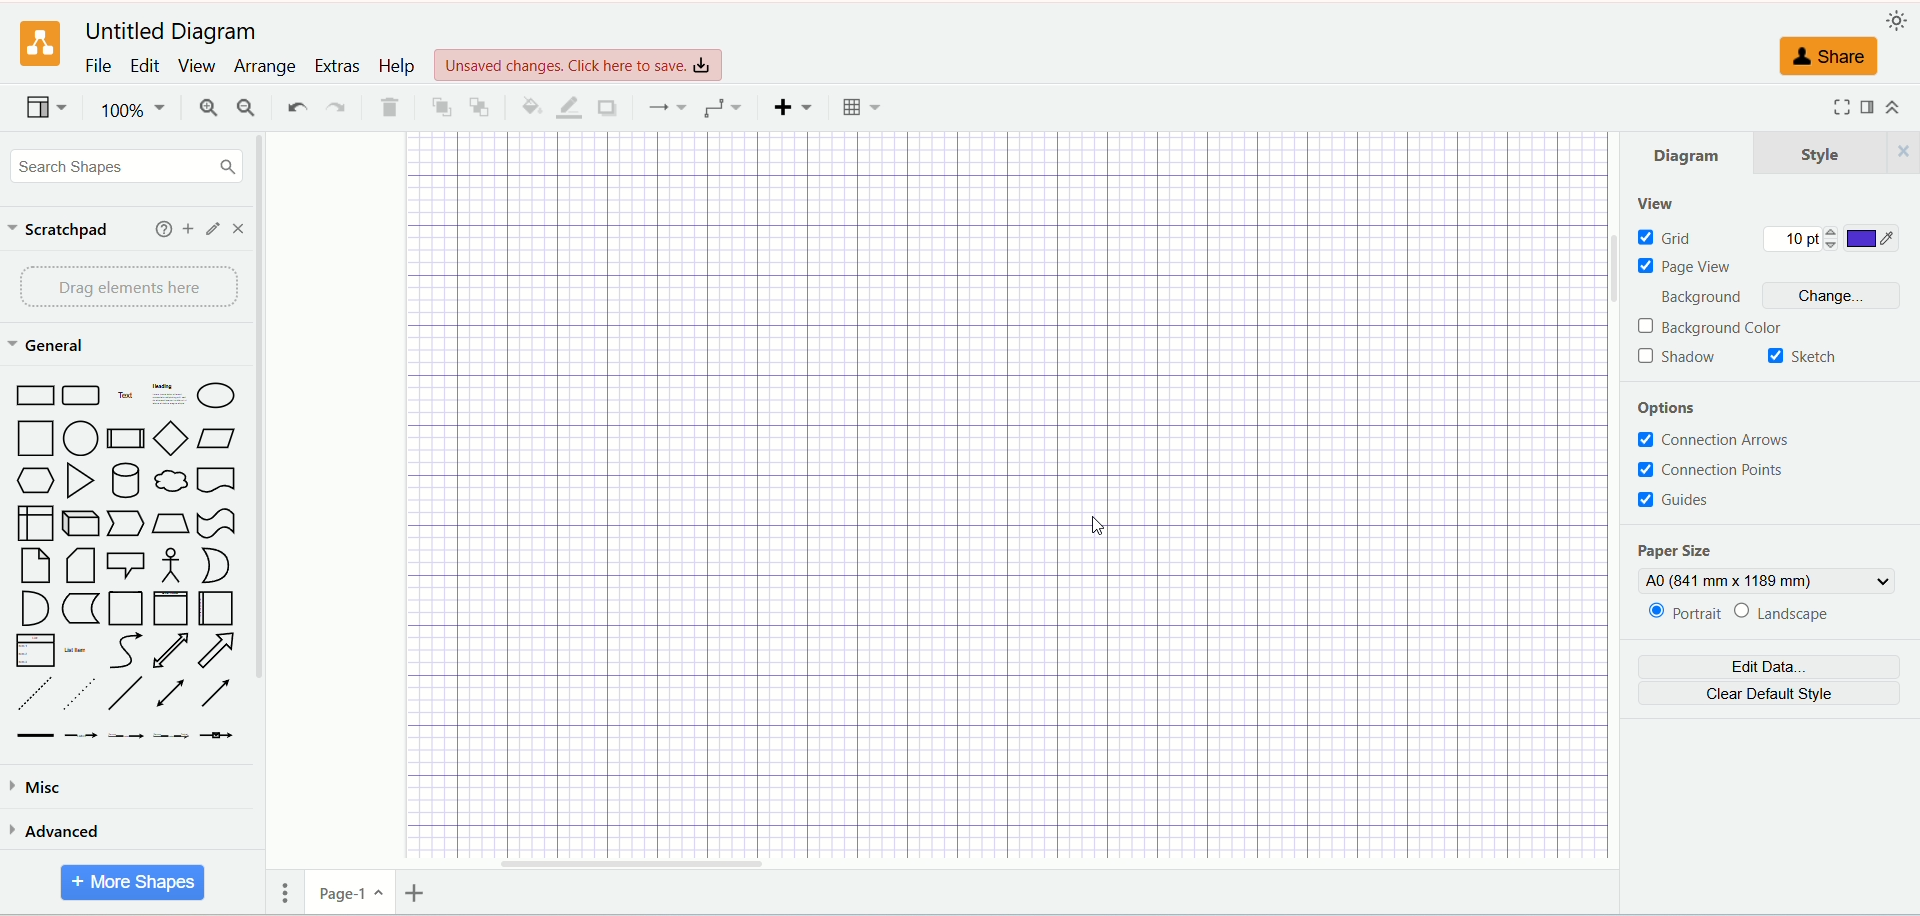  I want to click on zoom out, so click(247, 107).